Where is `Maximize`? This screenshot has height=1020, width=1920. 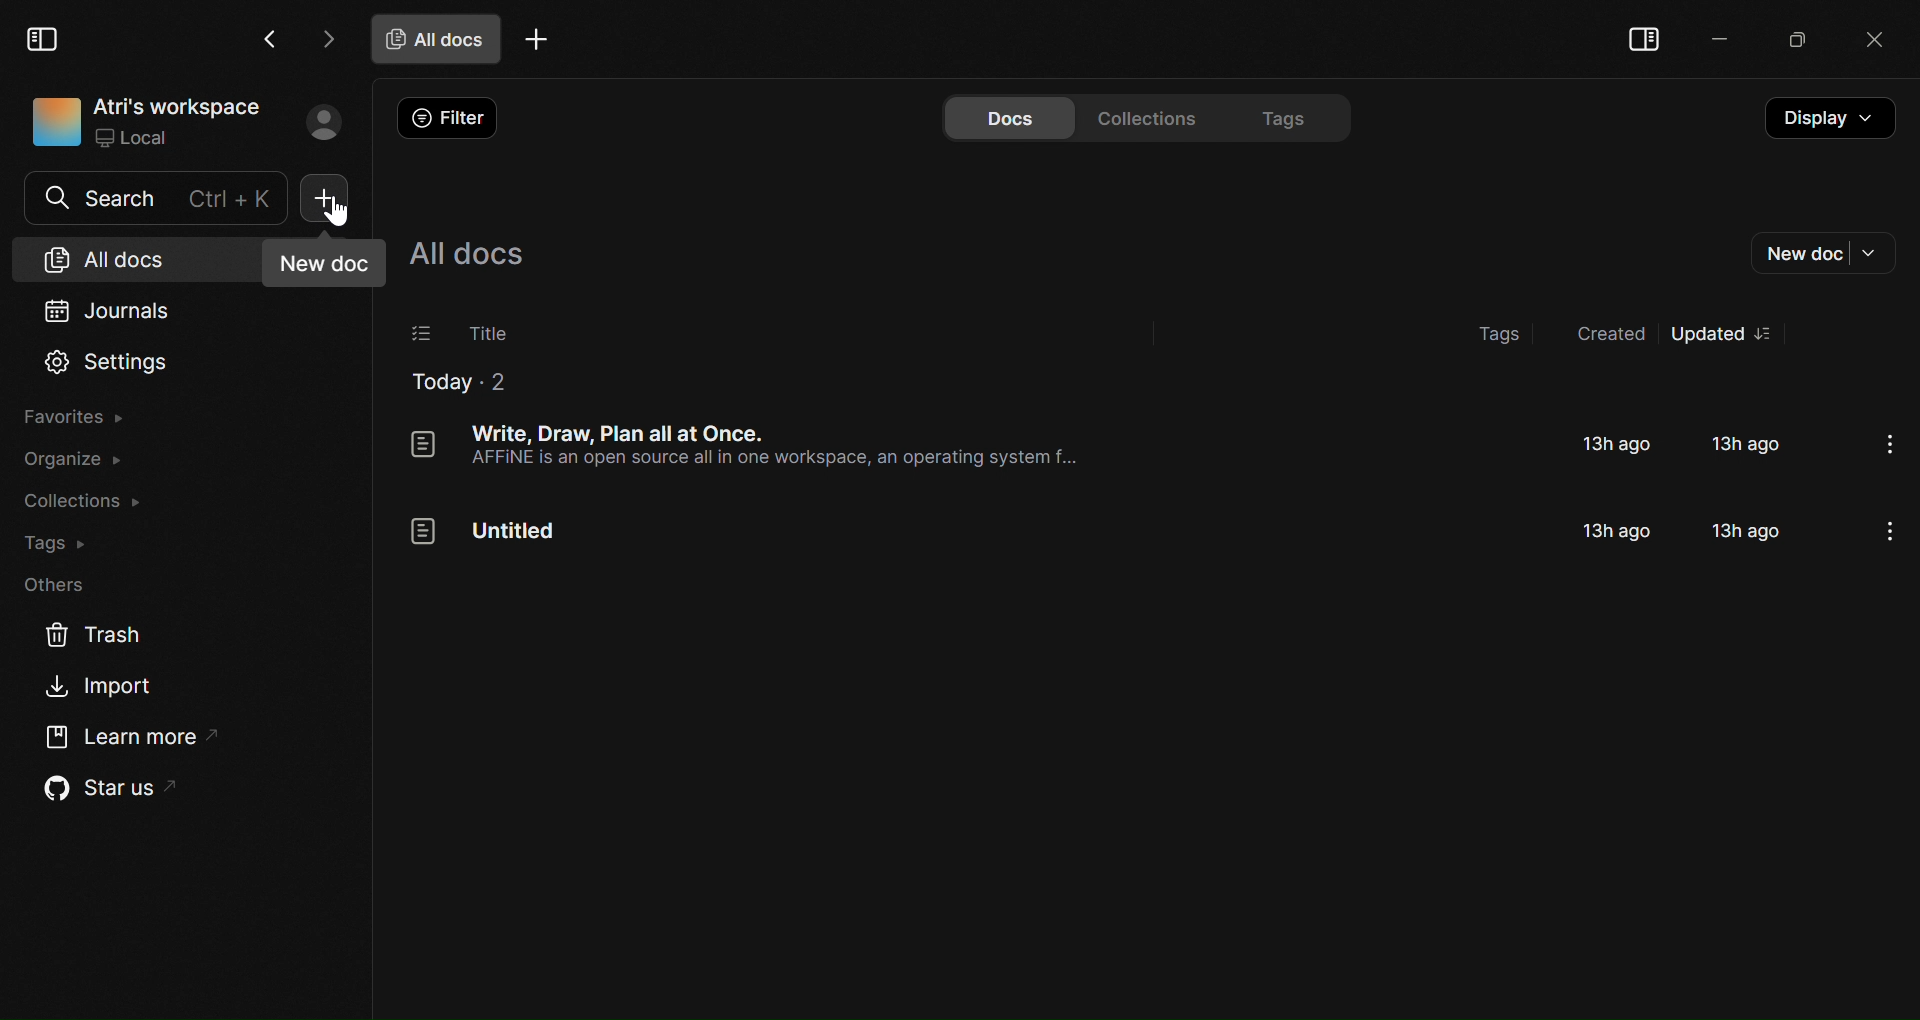
Maximize is located at coordinates (1790, 42).